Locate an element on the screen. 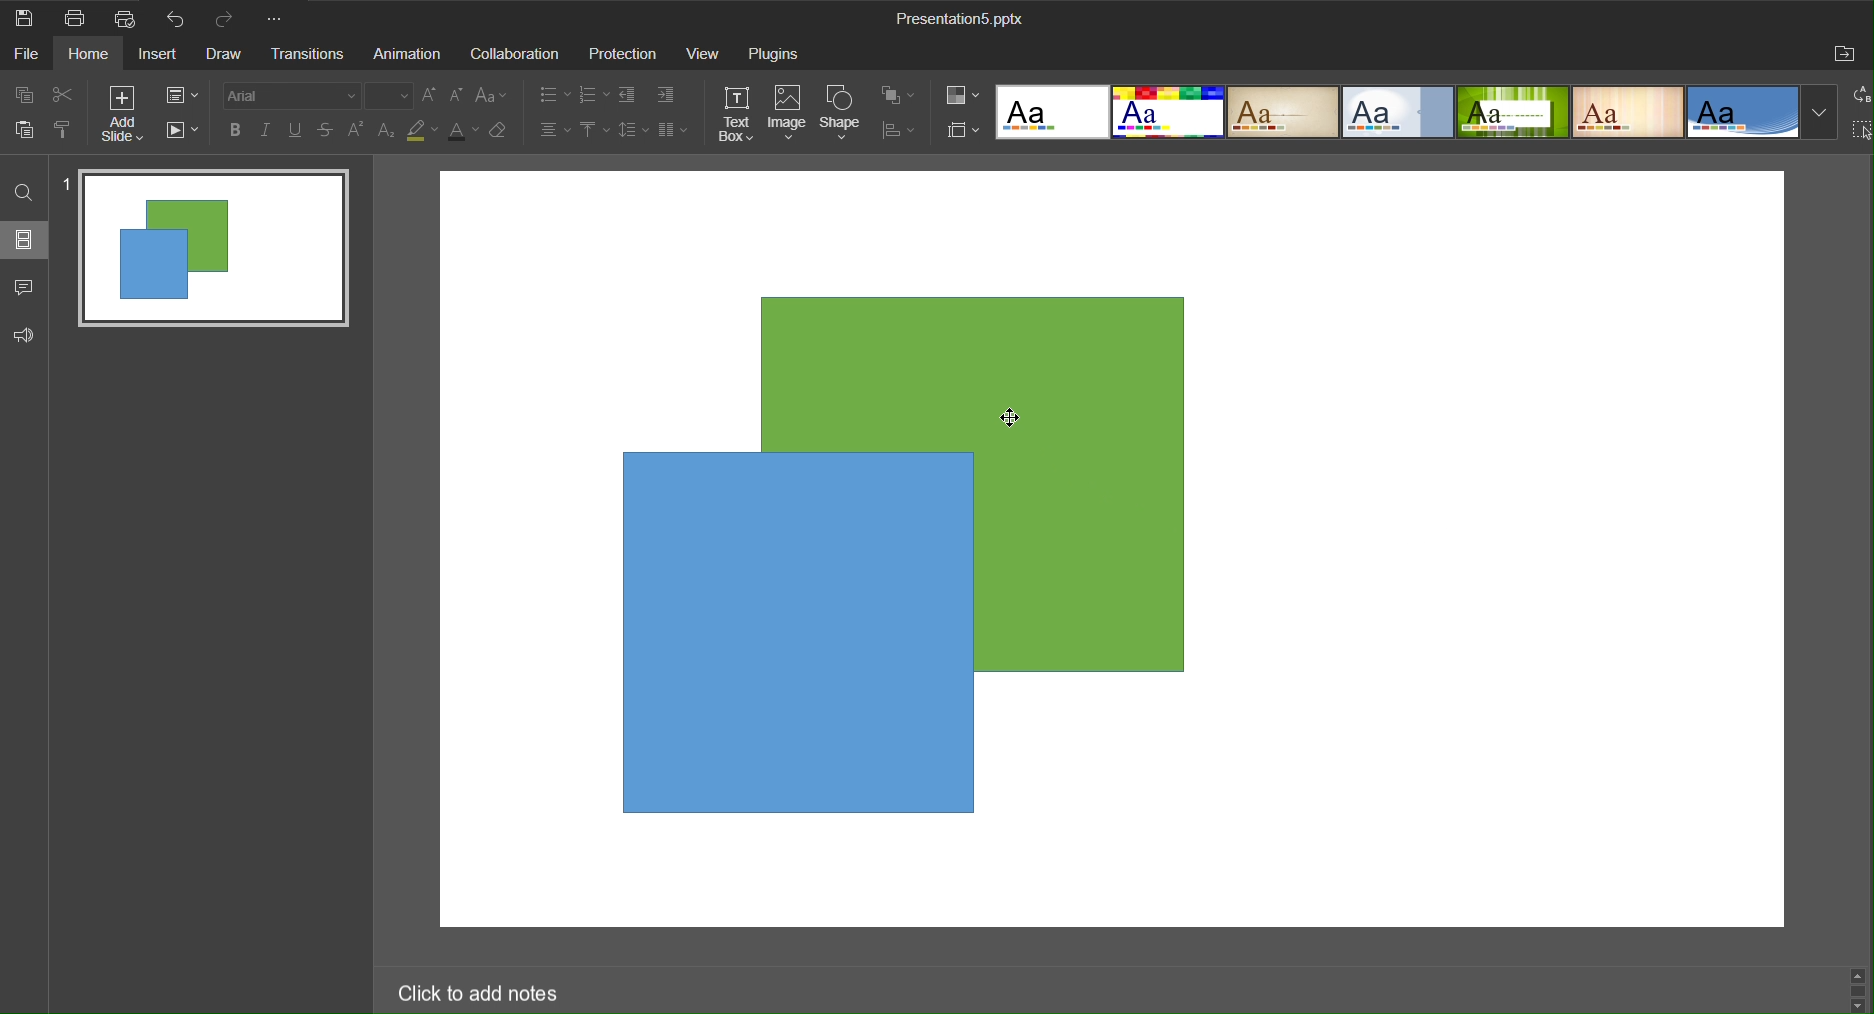  bullet List is located at coordinates (549, 96).